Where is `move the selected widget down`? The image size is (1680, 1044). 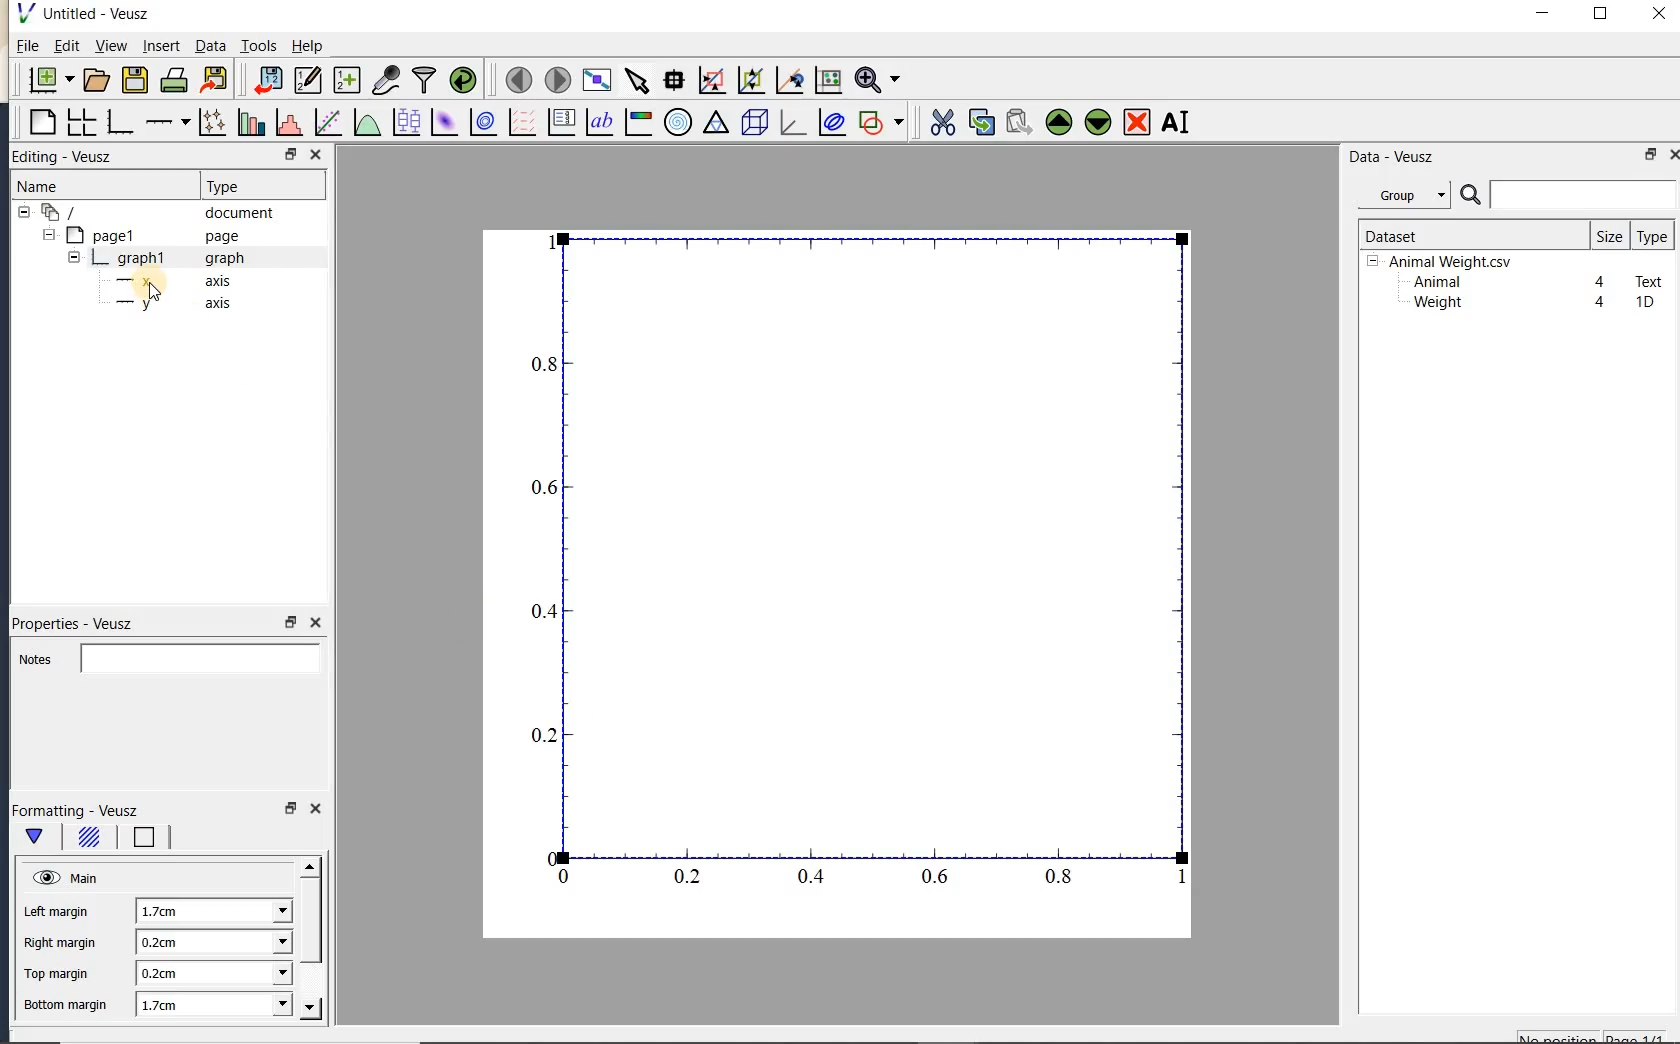
move the selected widget down is located at coordinates (1098, 122).